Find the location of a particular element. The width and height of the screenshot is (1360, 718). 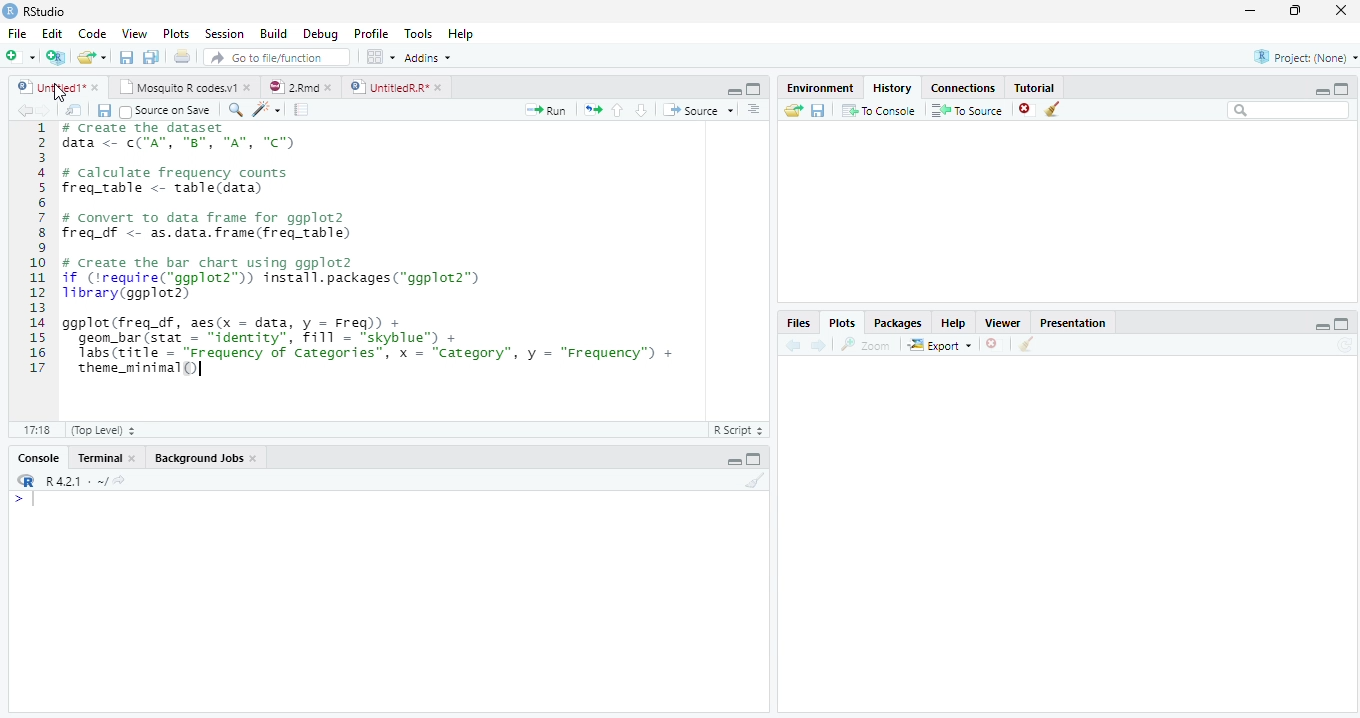

Save all is located at coordinates (153, 58).